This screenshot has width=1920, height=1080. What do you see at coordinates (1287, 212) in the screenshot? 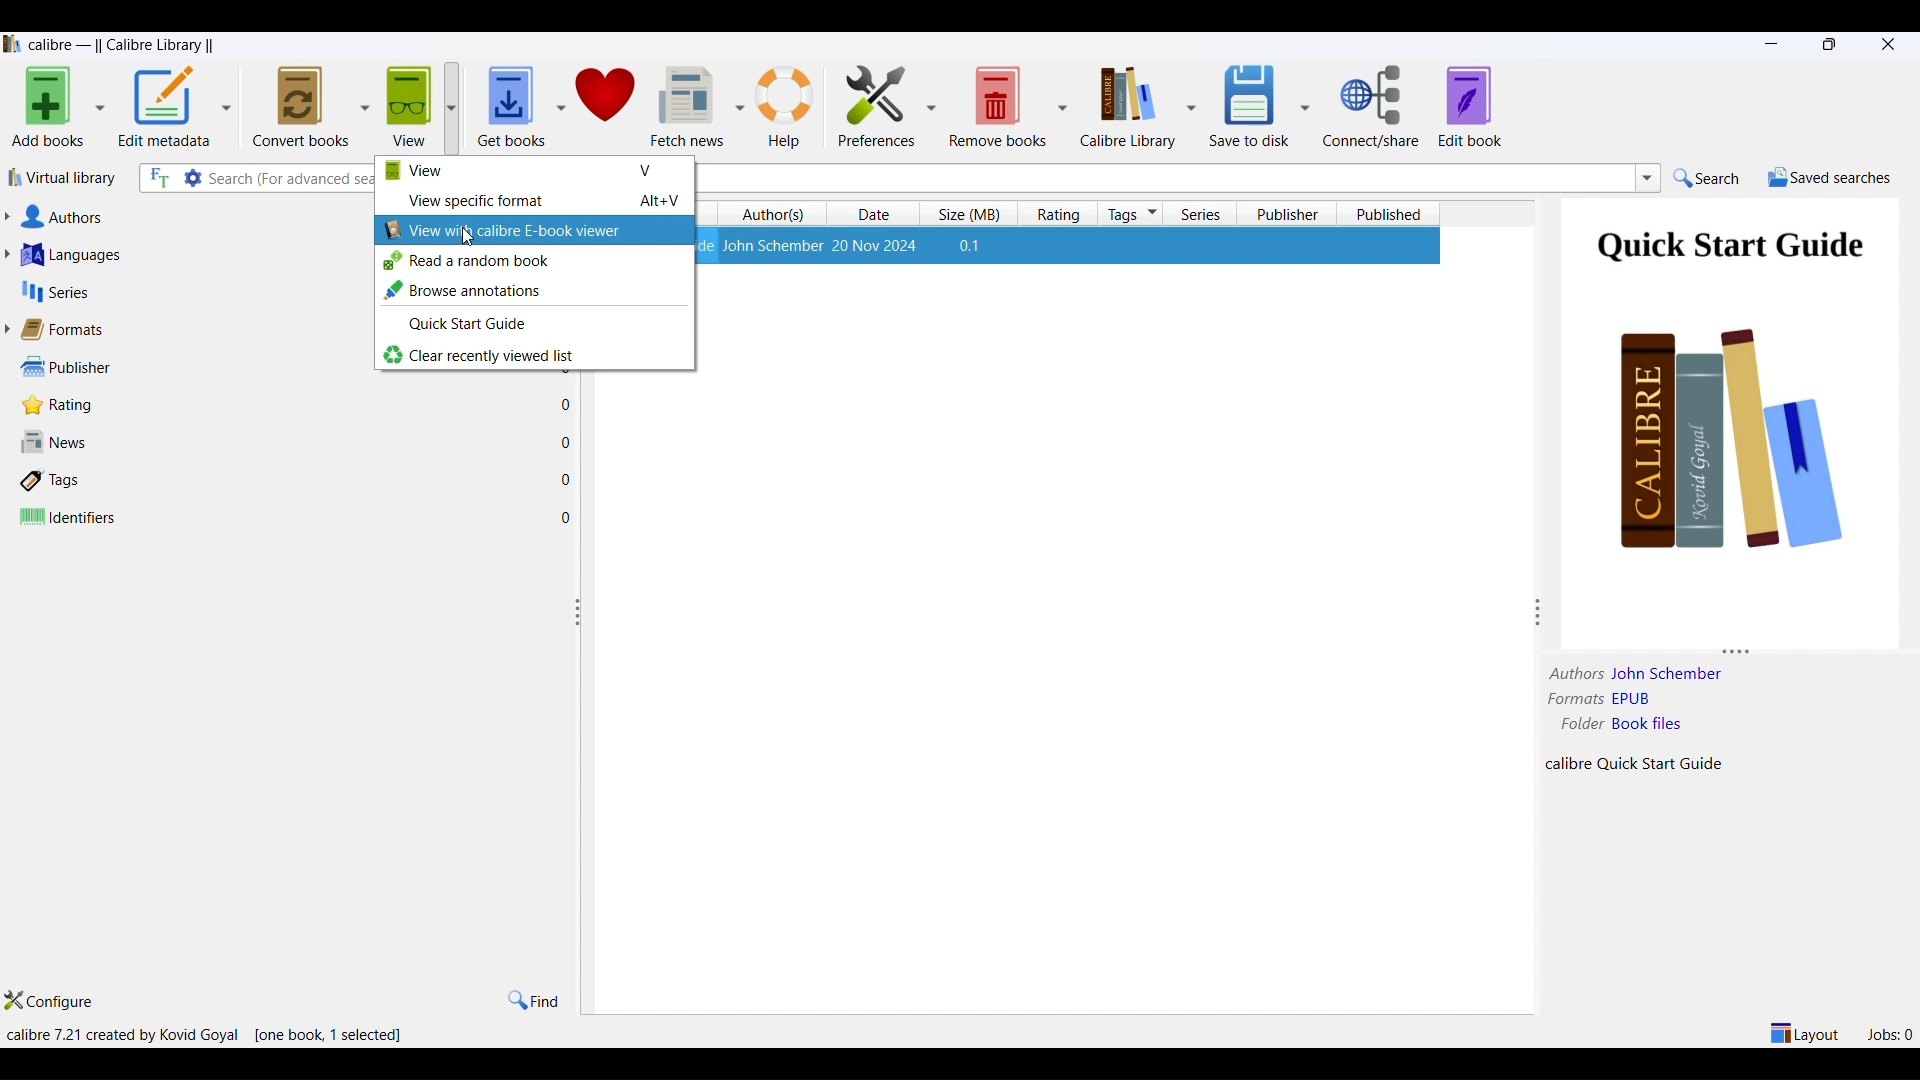
I see `publisher` at bounding box center [1287, 212].